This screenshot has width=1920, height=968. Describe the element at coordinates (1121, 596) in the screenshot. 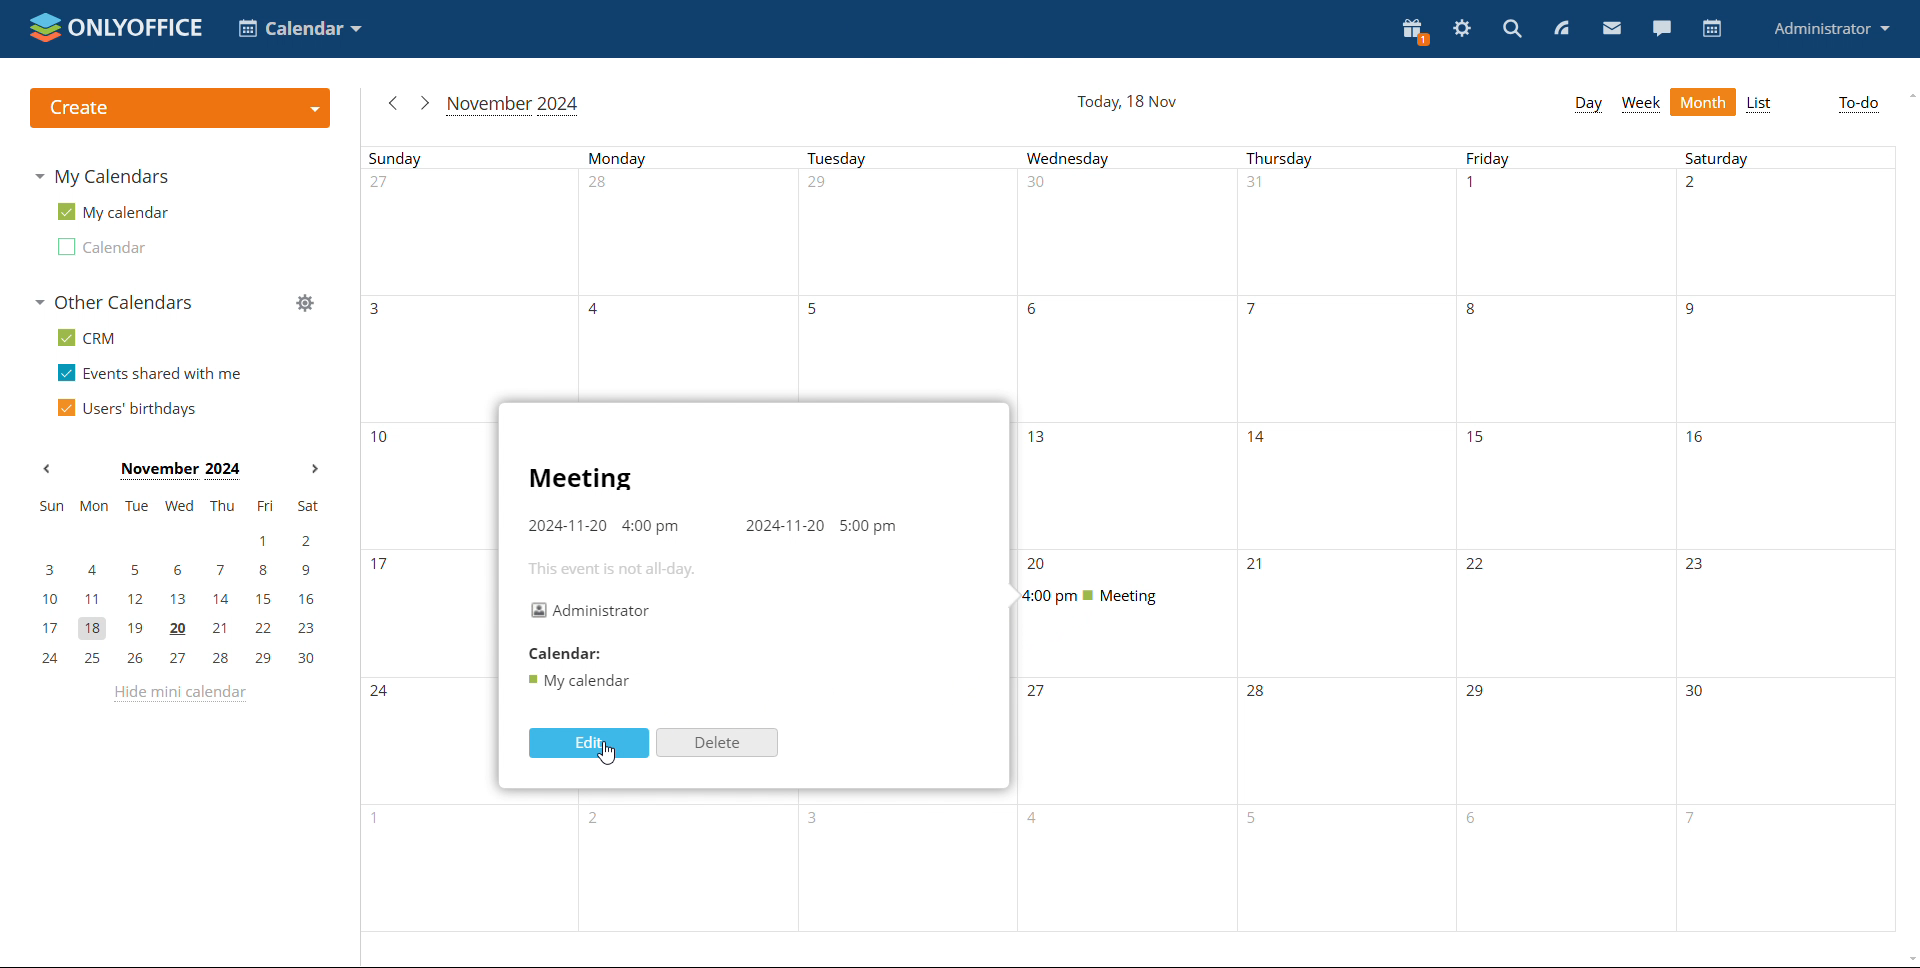

I see `scheduled event ` at that location.